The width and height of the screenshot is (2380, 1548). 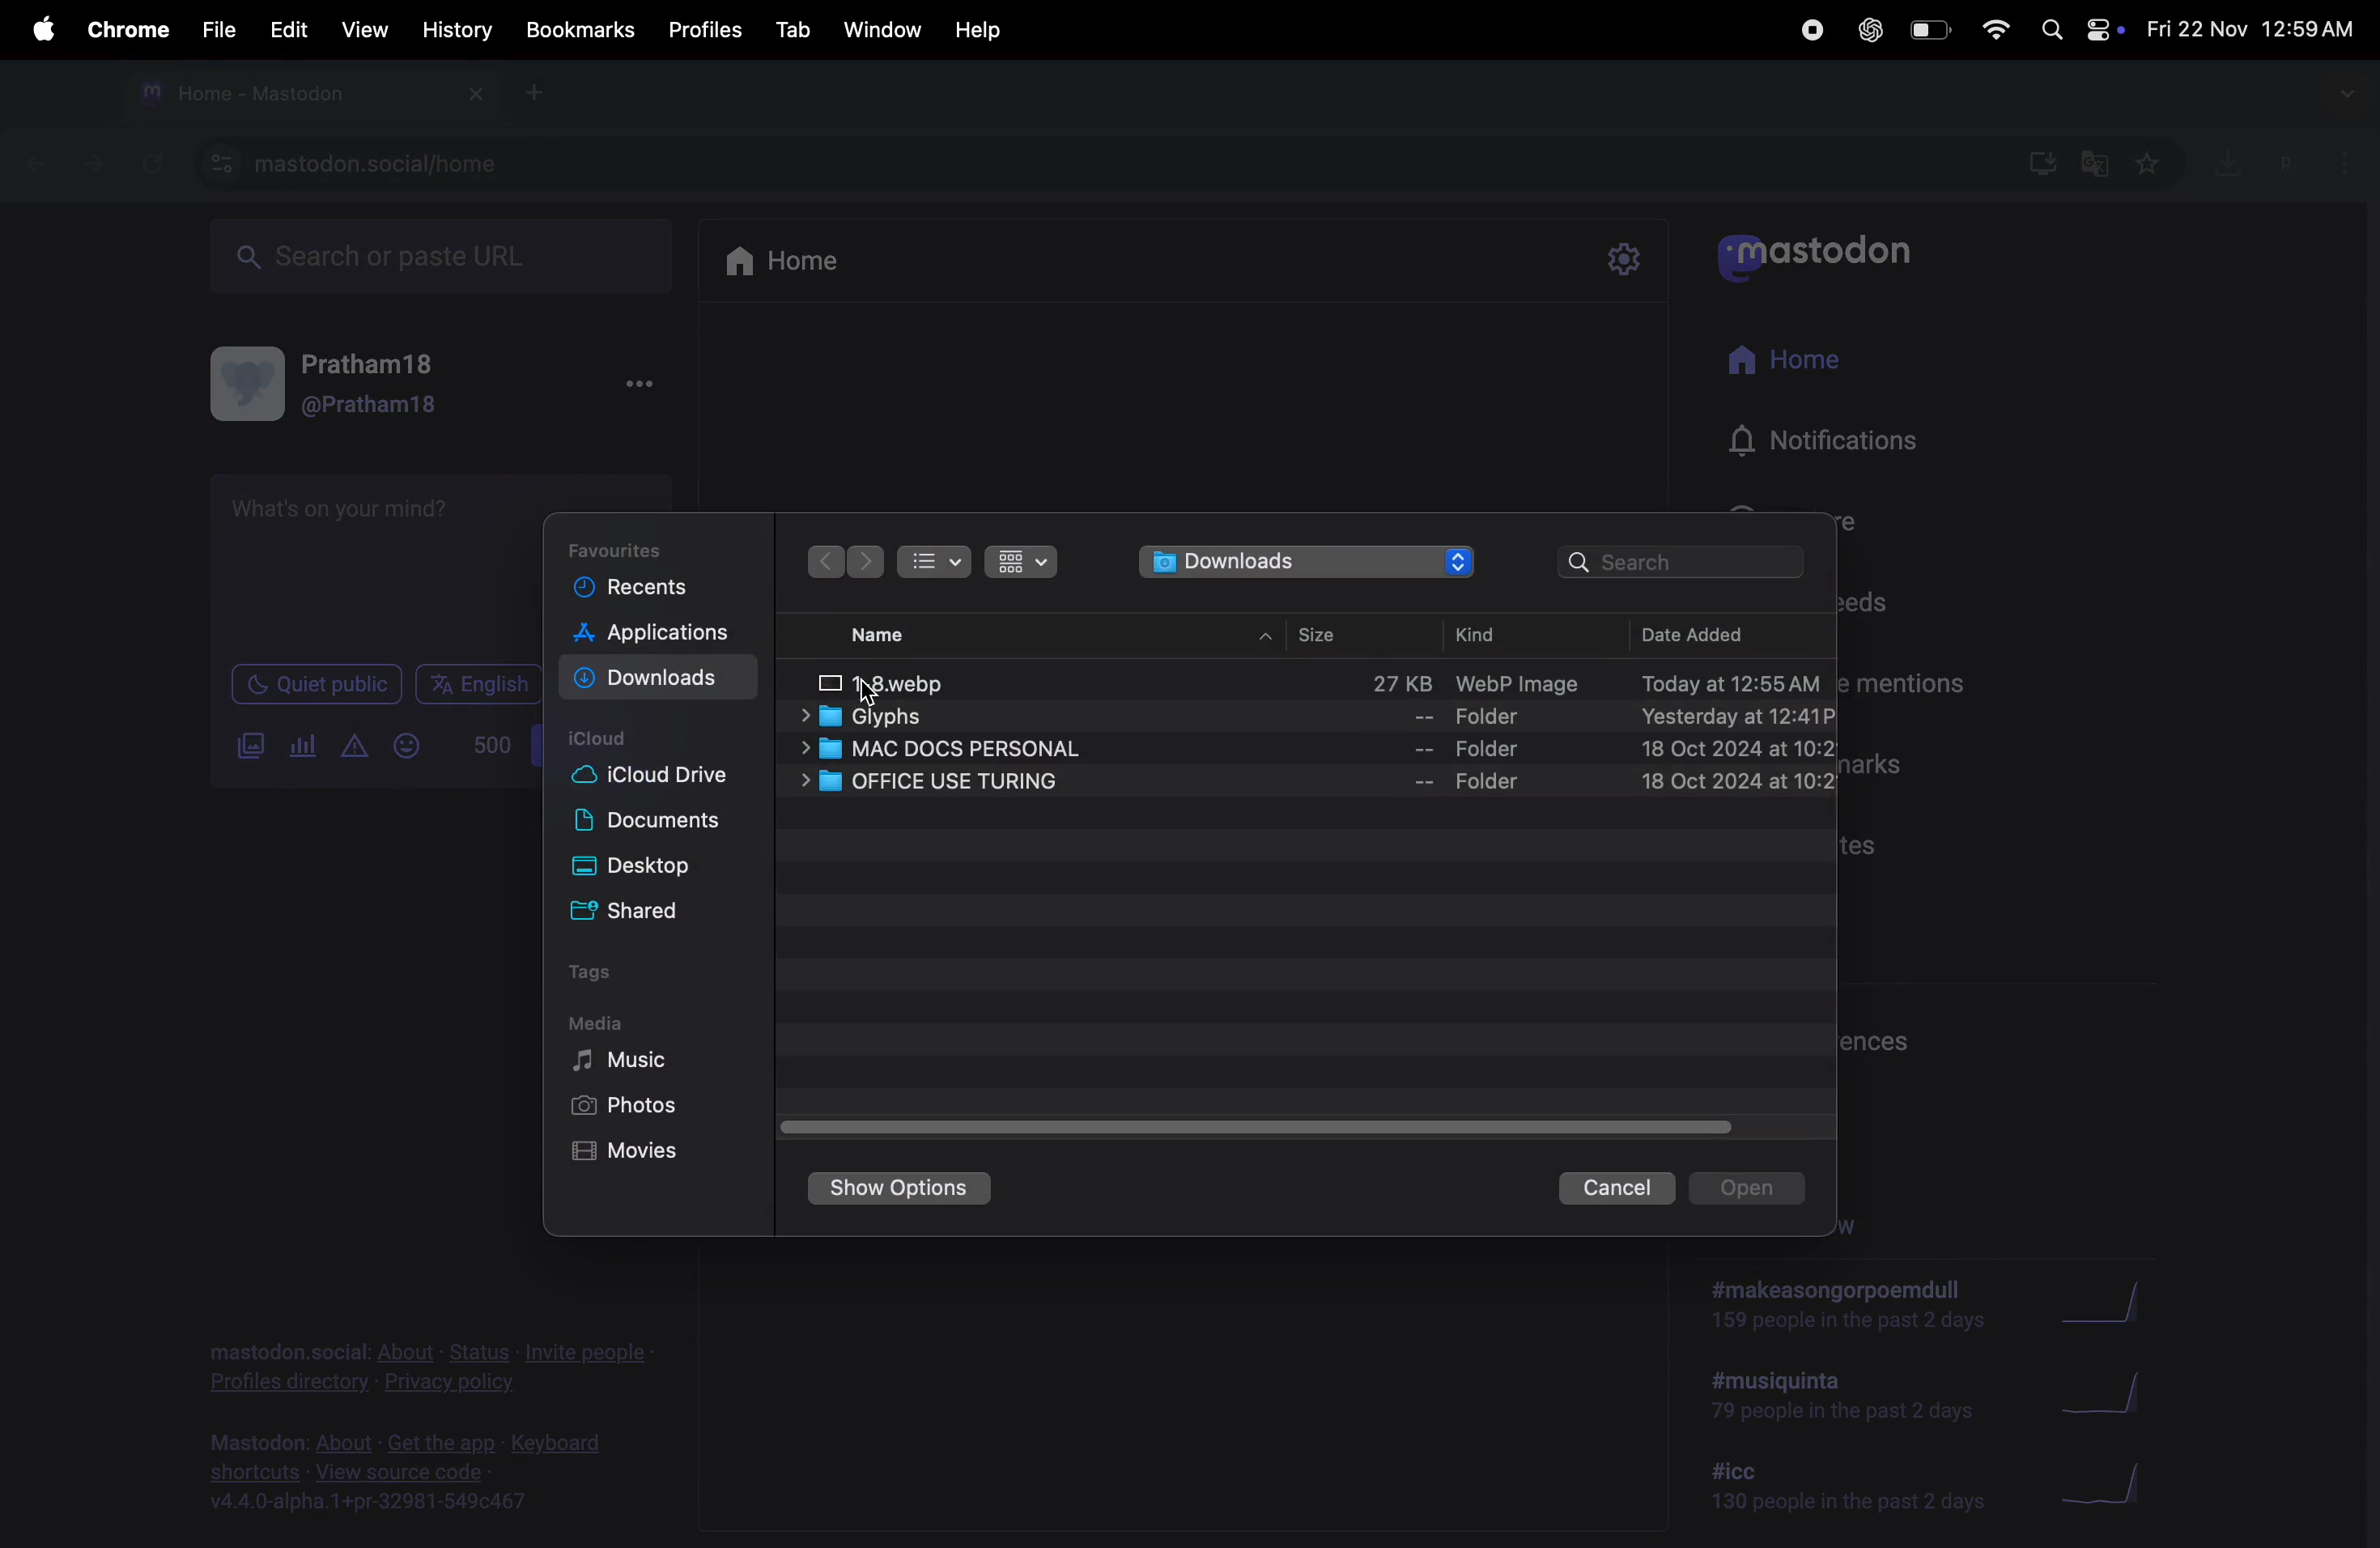 What do you see at coordinates (472, 683) in the screenshot?
I see `english` at bounding box center [472, 683].